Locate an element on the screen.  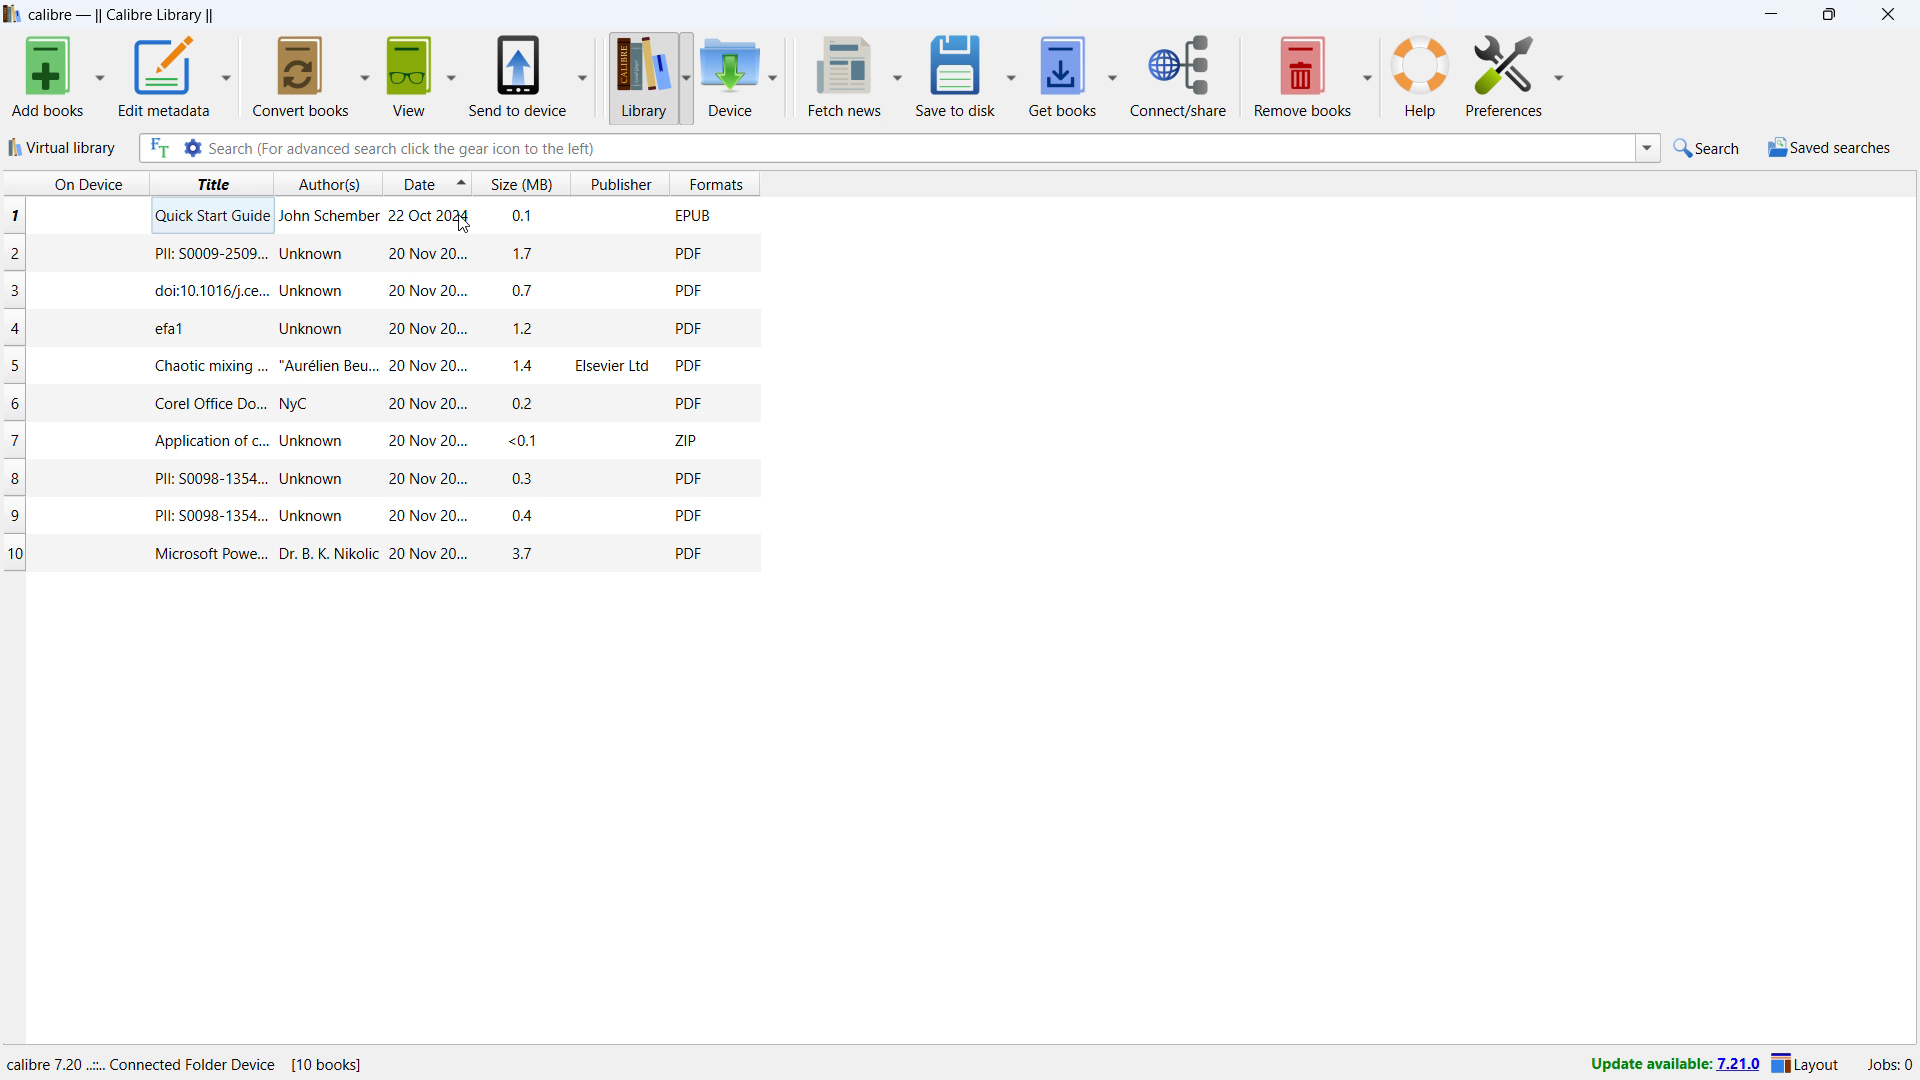
connect/share is located at coordinates (1178, 76).